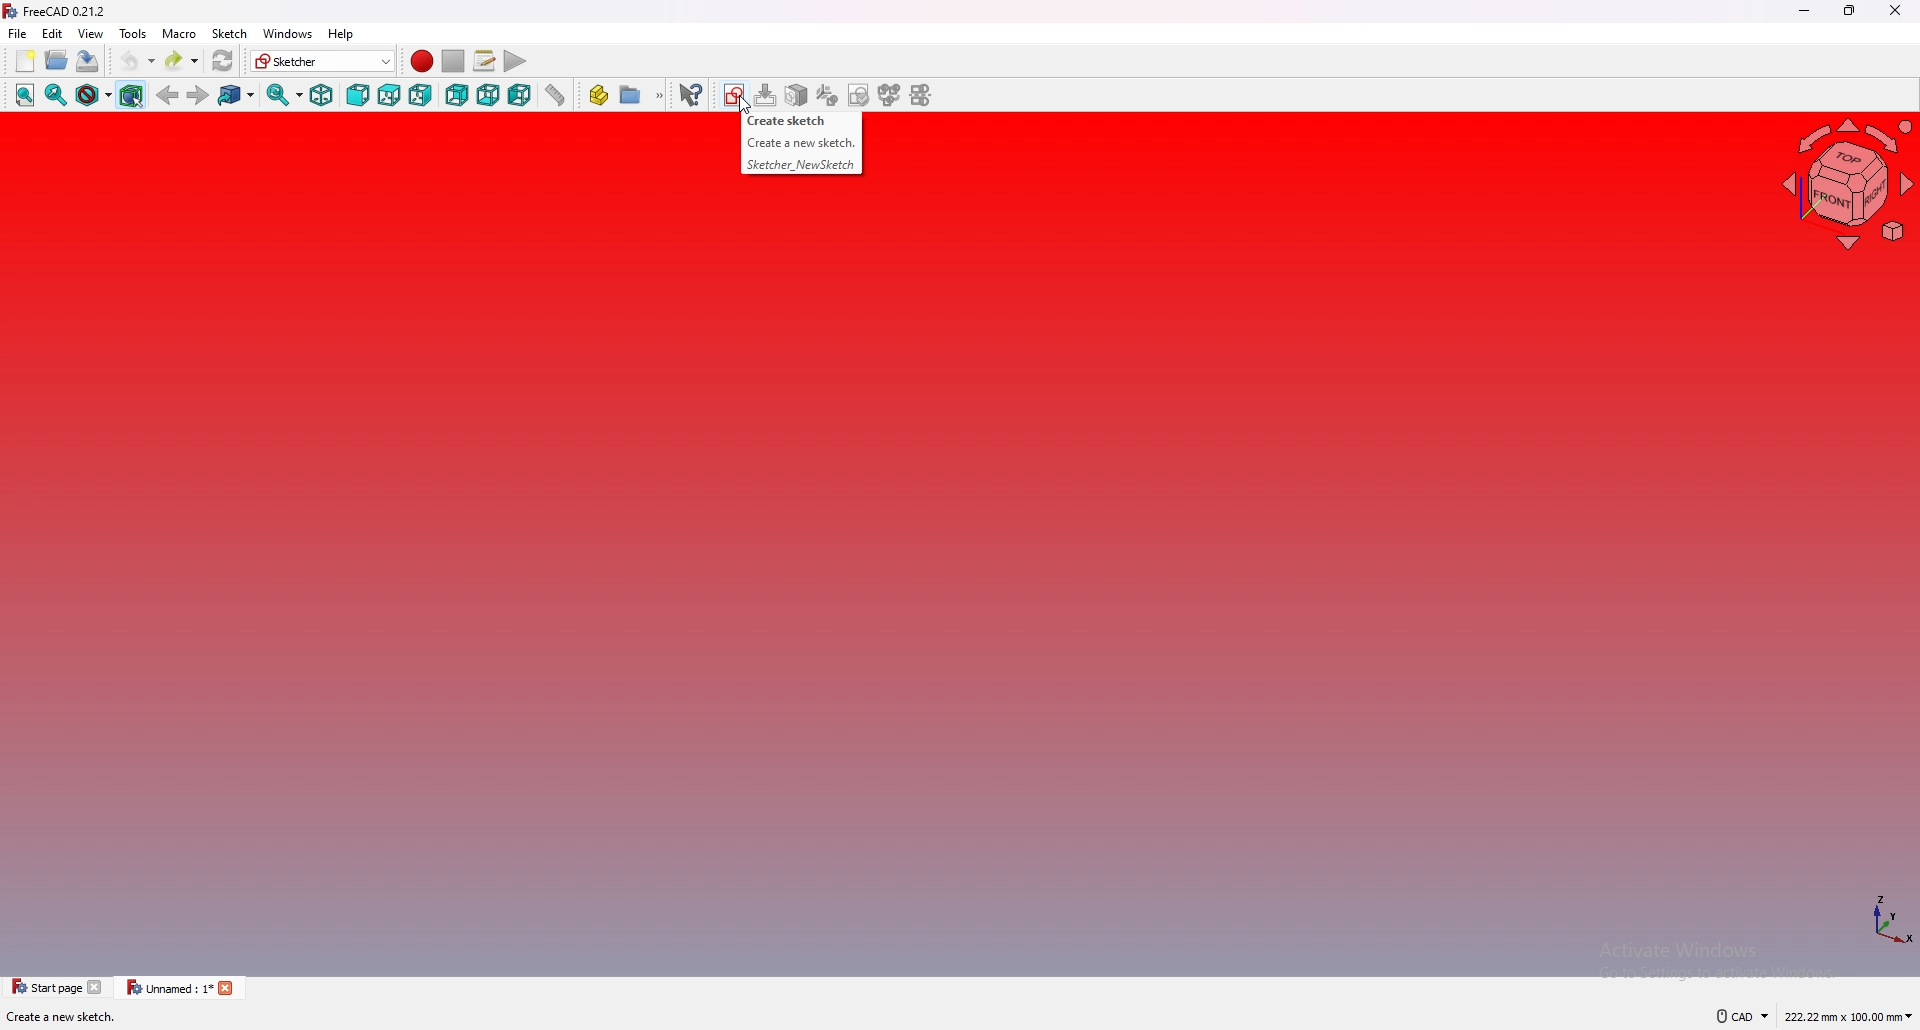 The width and height of the screenshot is (1920, 1030). Describe the element at coordinates (600, 96) in the screenshot. I see `create part` at that location.